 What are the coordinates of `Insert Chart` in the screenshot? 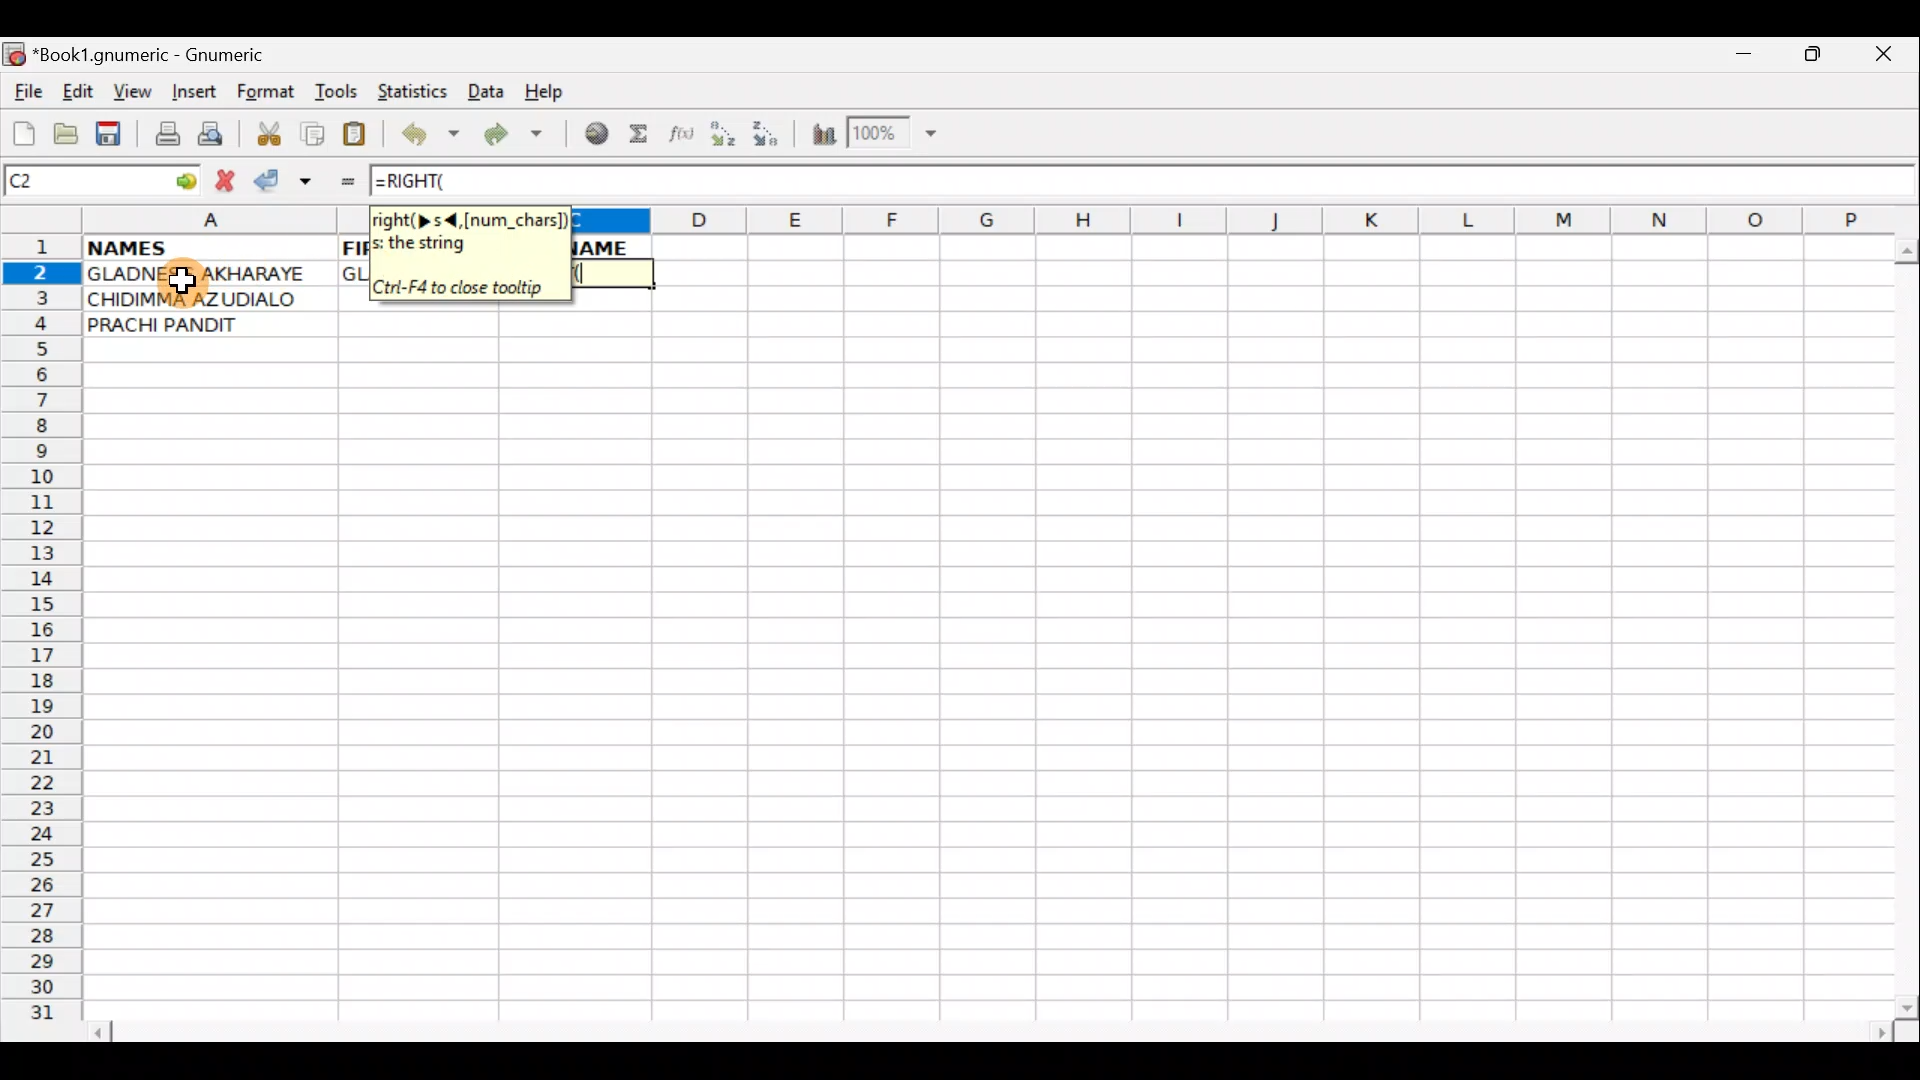 It's located at (818, 137).